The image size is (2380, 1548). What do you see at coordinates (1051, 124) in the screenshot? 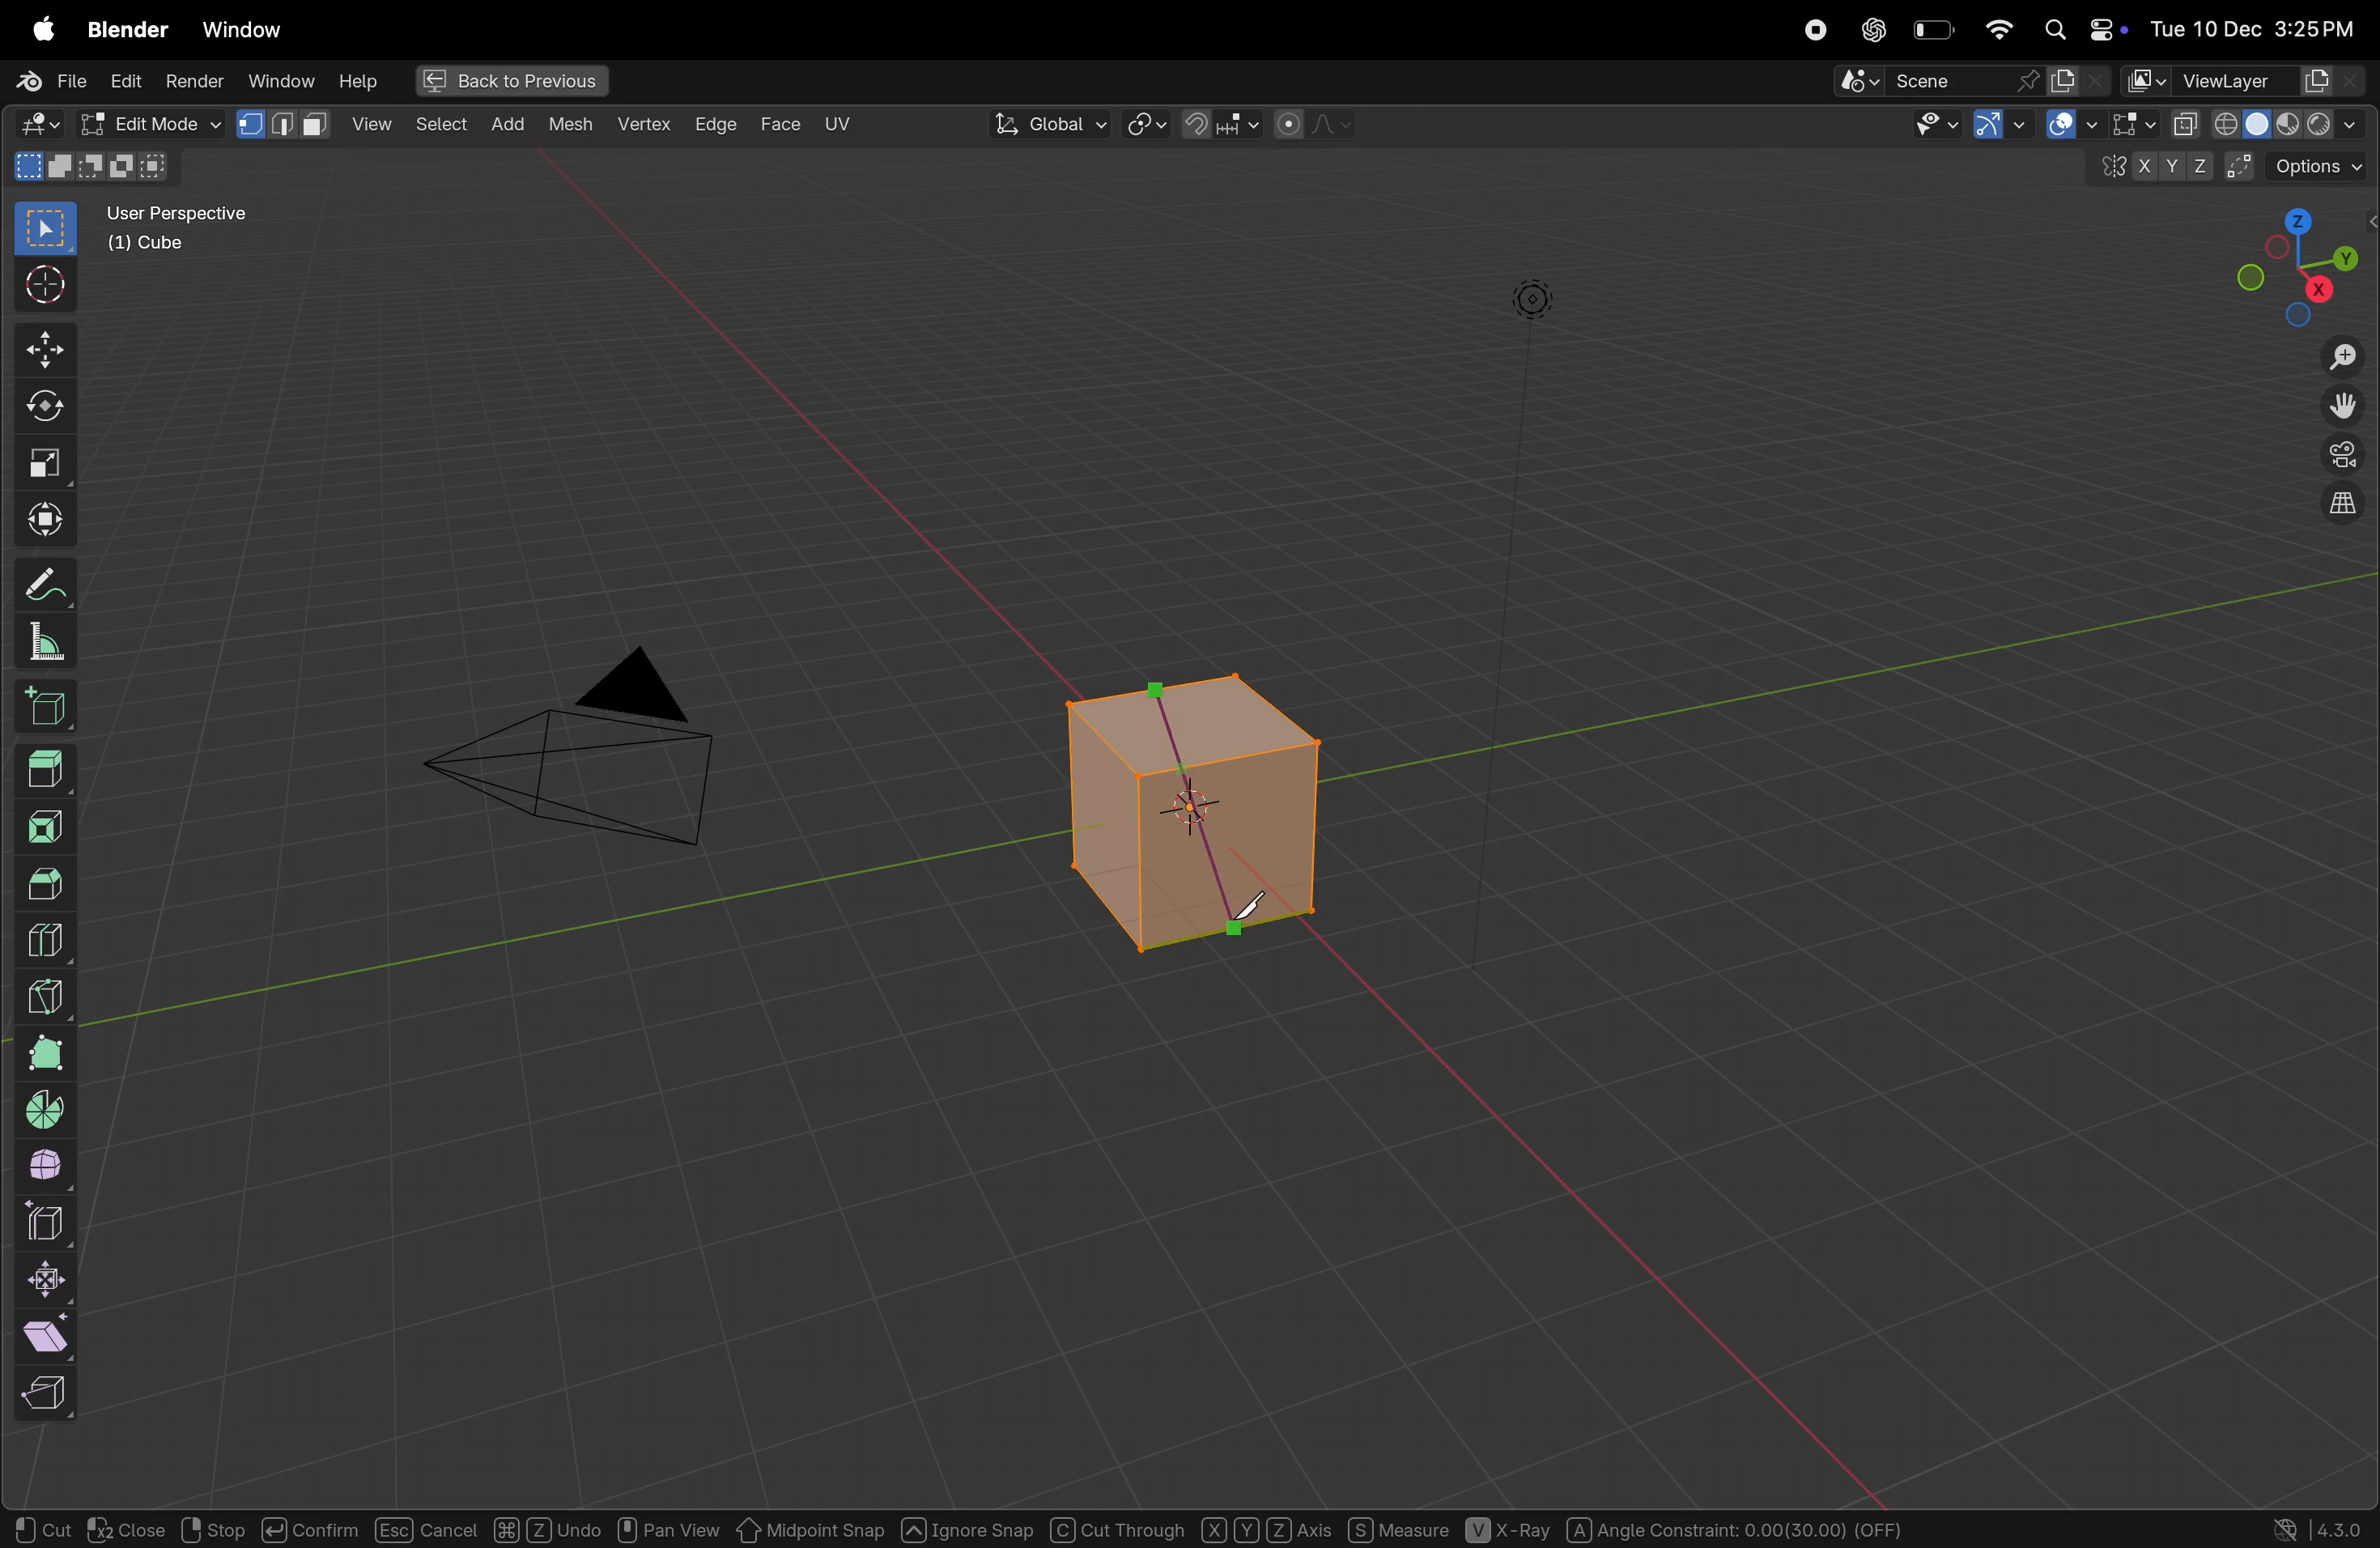
I see `Global` at bounding box center [1051, 124].